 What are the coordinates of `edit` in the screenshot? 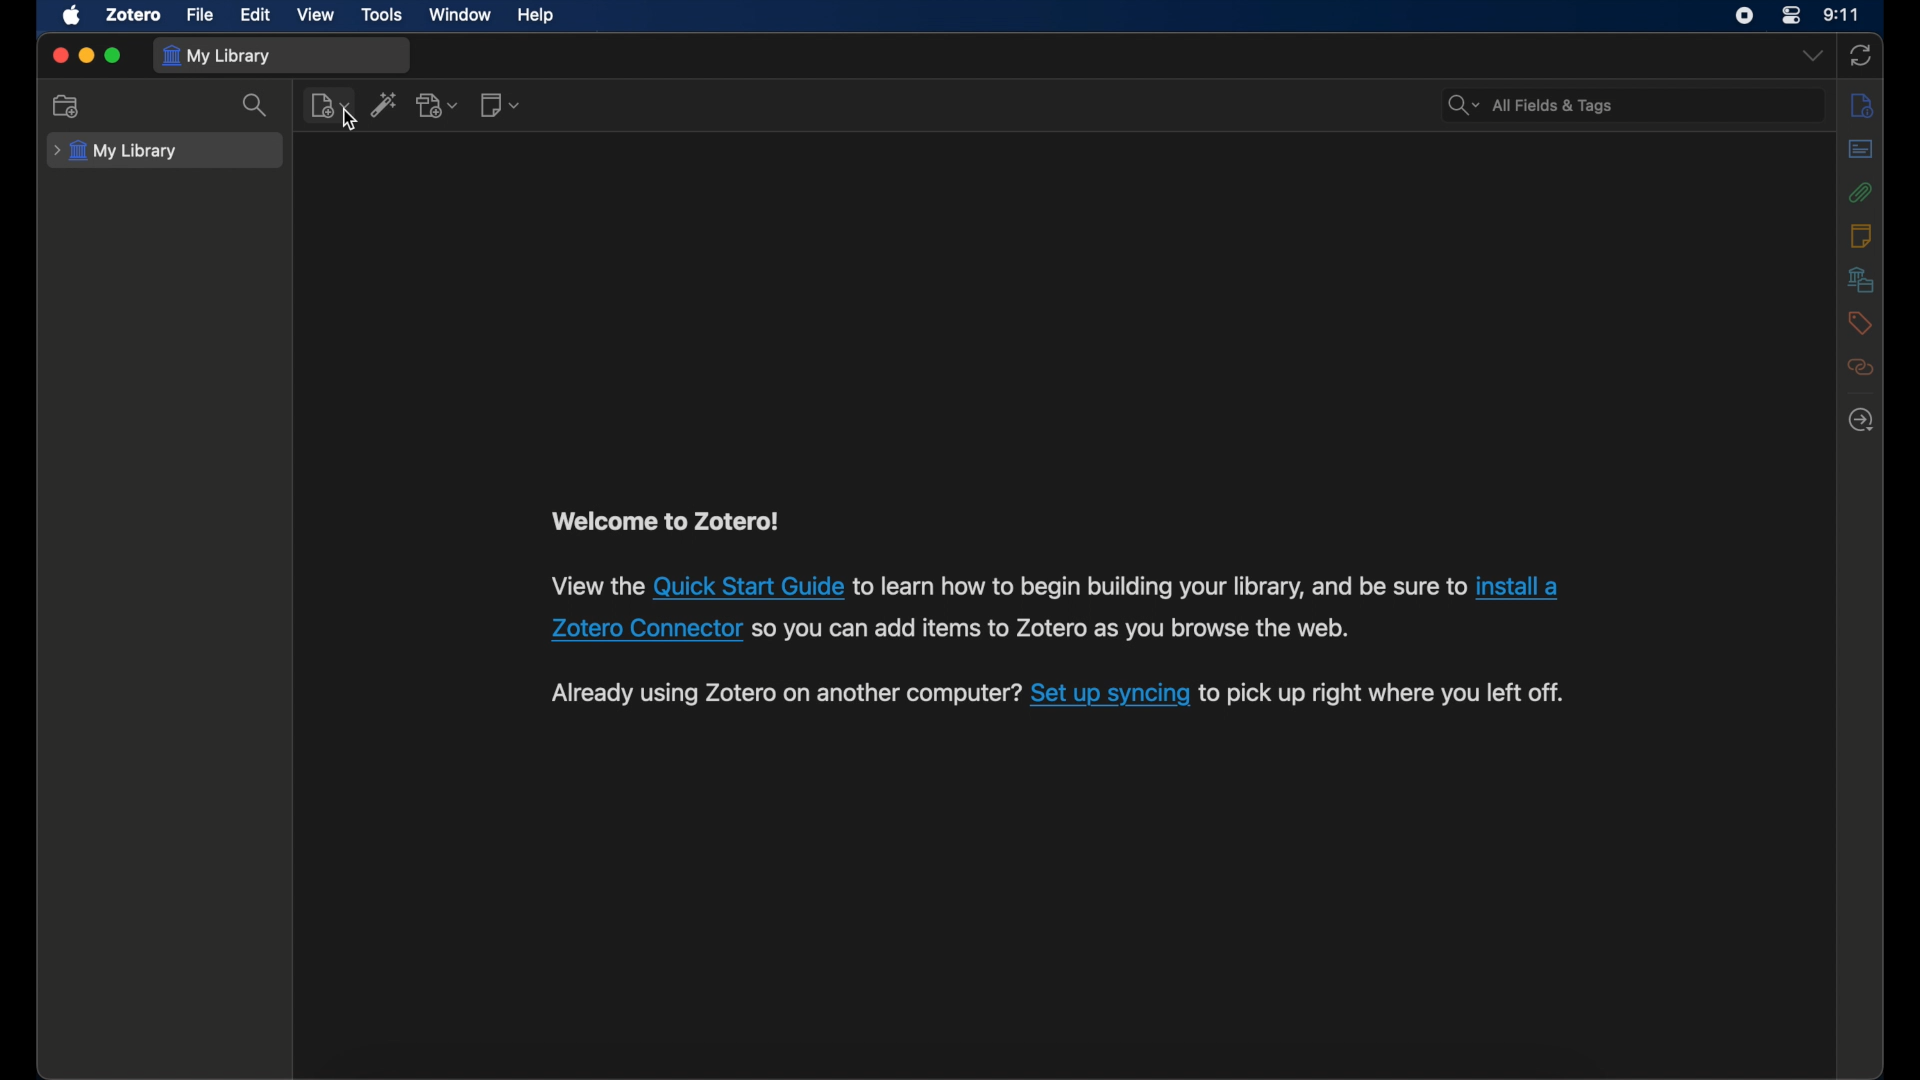 It's located at (254, 14).